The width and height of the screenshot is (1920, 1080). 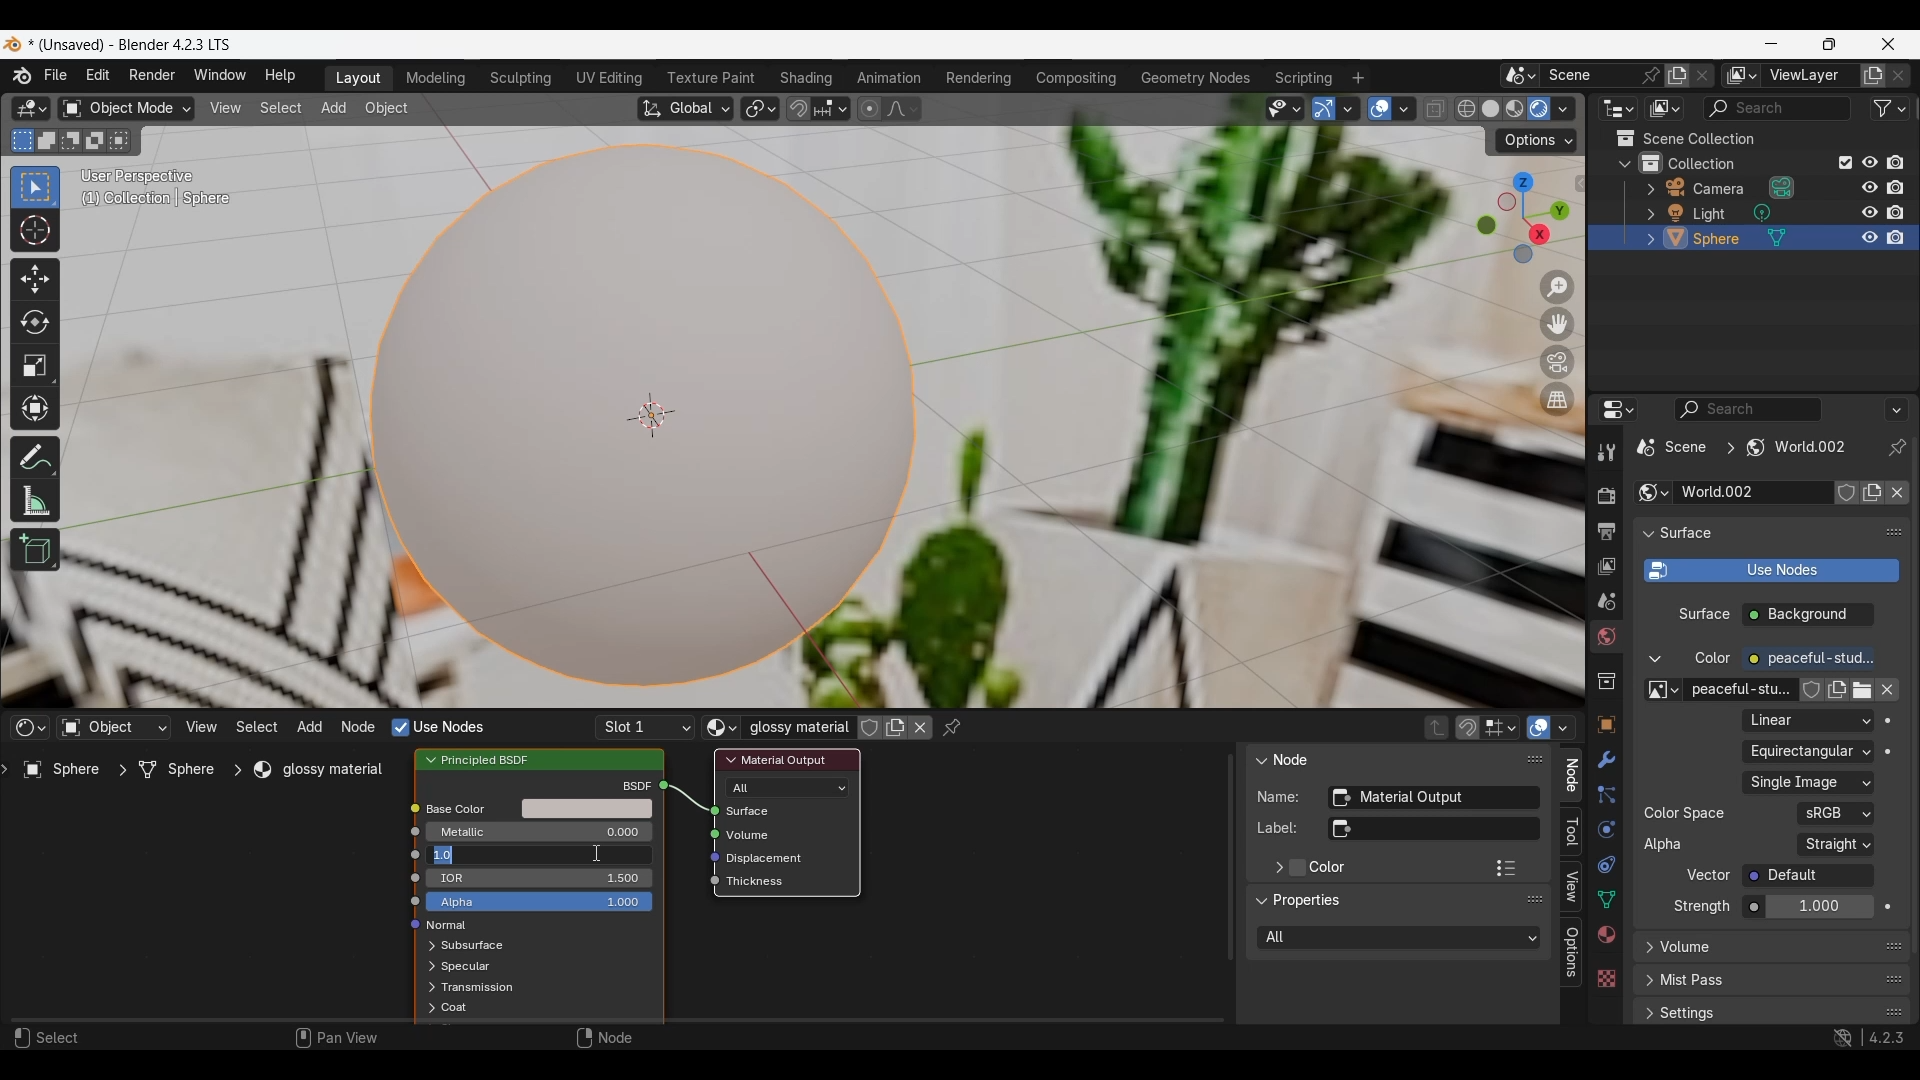 What do you see at coordinates (46, 141) in the screenshot?
I see `Extend existing selection` at bounding box center [46, 141].